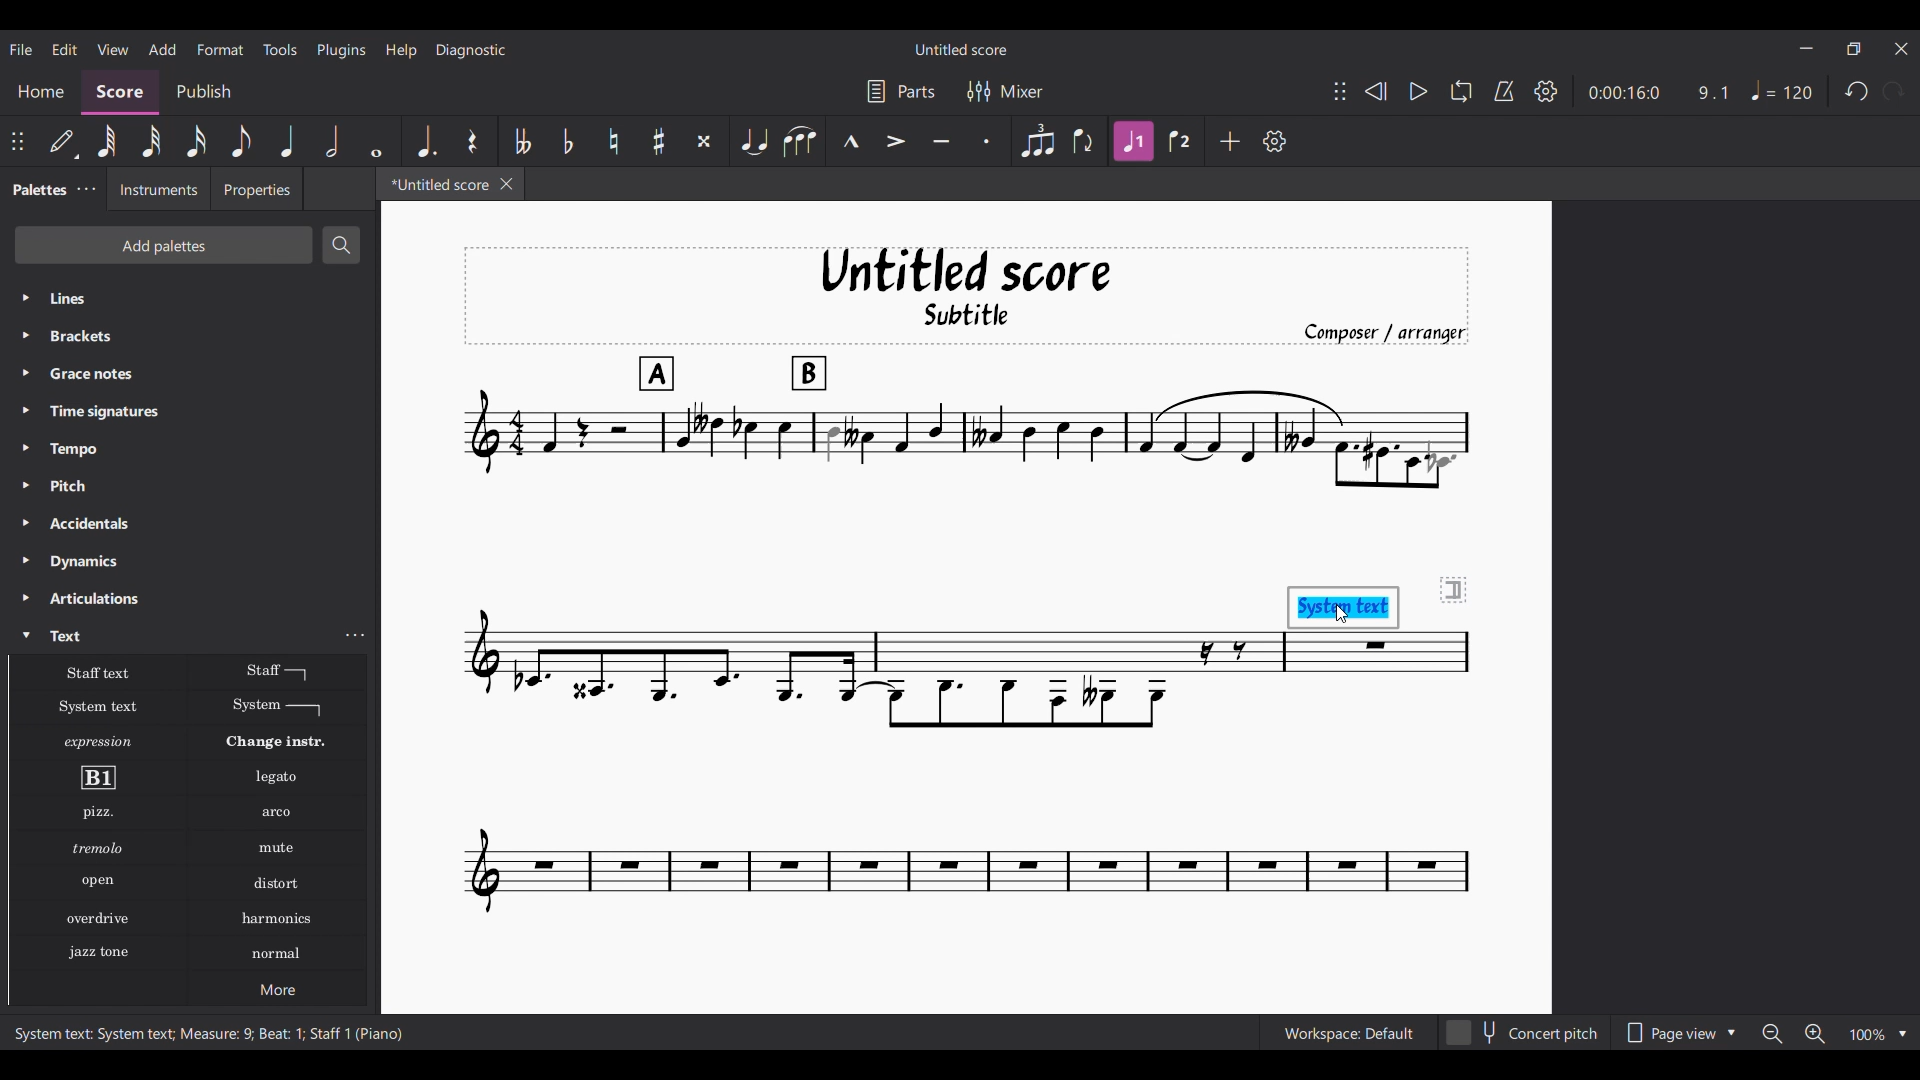 The height and width of the screenshot is (1080, 1920). Describe the element at coordinates (190, 485) in the screenshot. I see `Pitch` at that location.